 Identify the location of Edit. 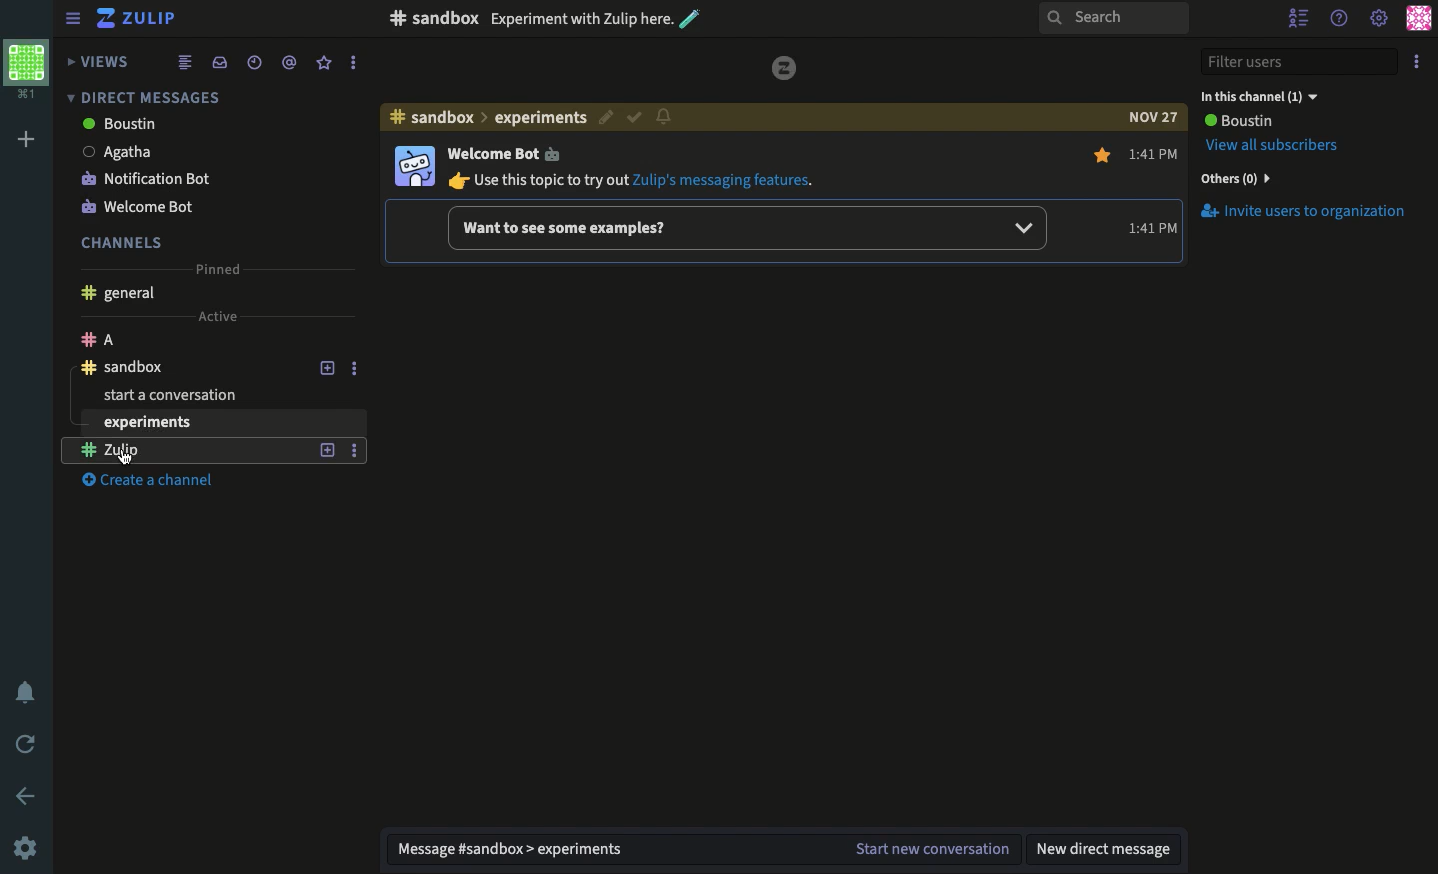
(661, 120).